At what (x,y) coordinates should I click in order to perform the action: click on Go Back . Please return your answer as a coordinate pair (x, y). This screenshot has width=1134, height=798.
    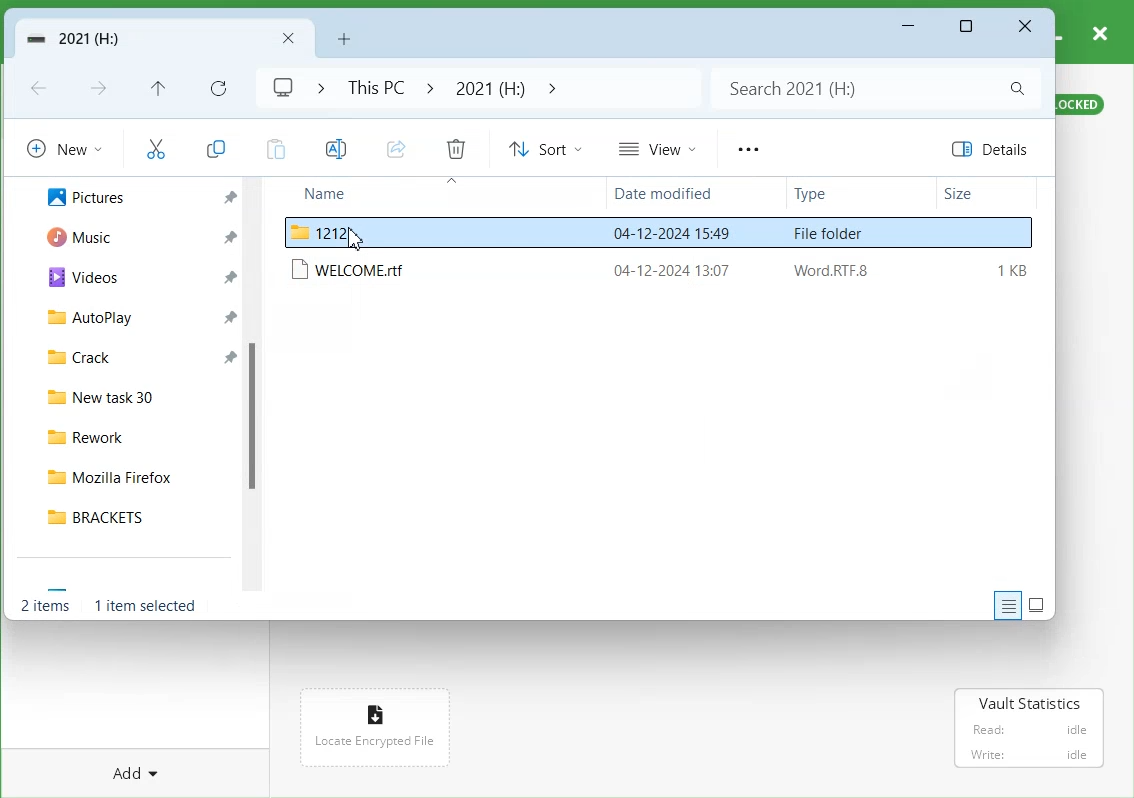
    Looking at the image, I should click on (41, 89).